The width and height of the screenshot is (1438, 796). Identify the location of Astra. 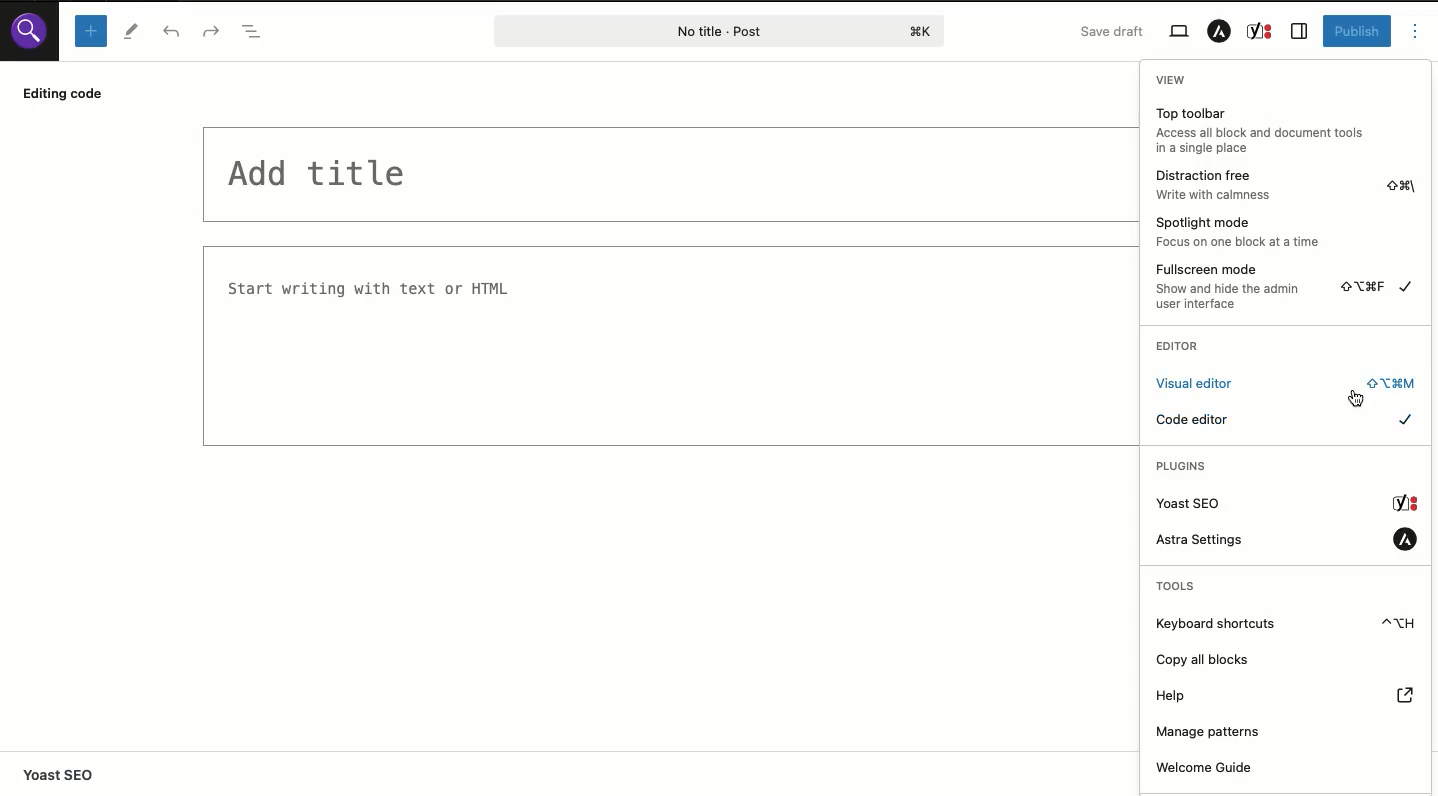
(1219, 33).